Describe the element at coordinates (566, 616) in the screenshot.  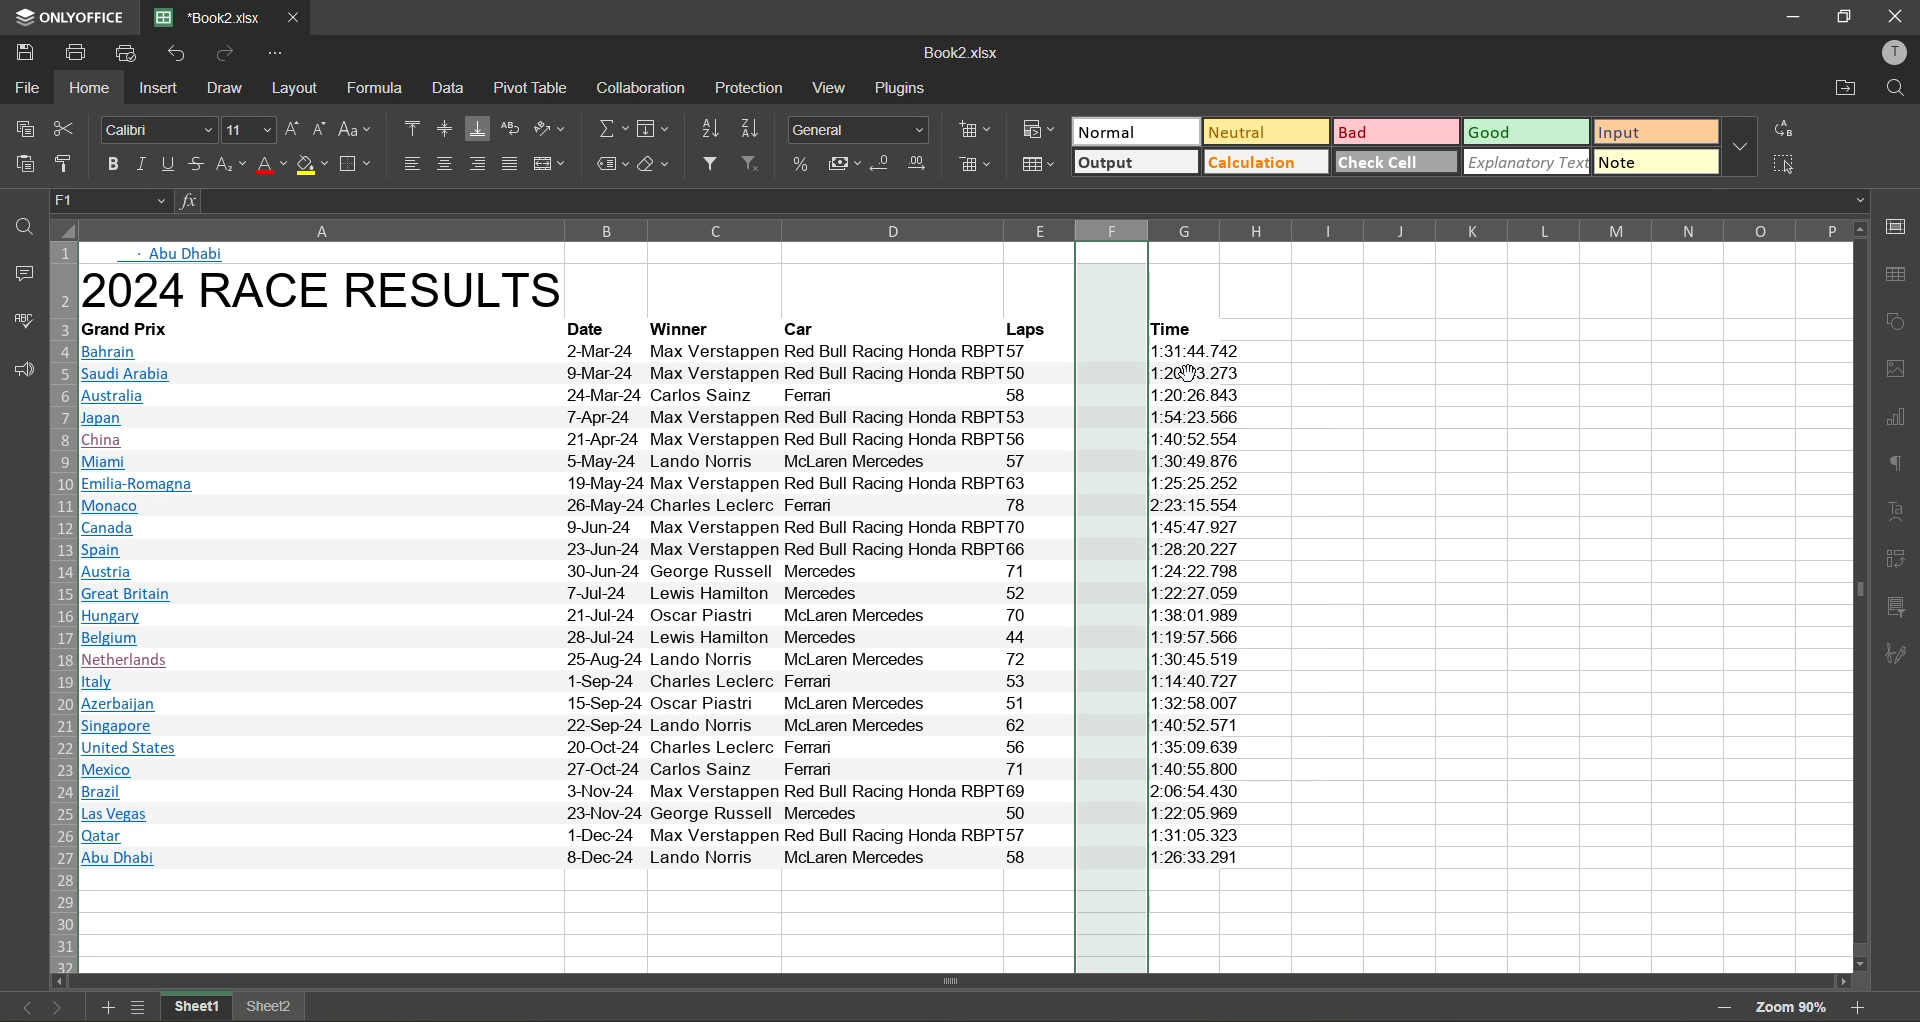
I see `IHungary 21-Jul-24 Oscar Piastn McLaren Mercedes 70 1:38:01.989` at that location.